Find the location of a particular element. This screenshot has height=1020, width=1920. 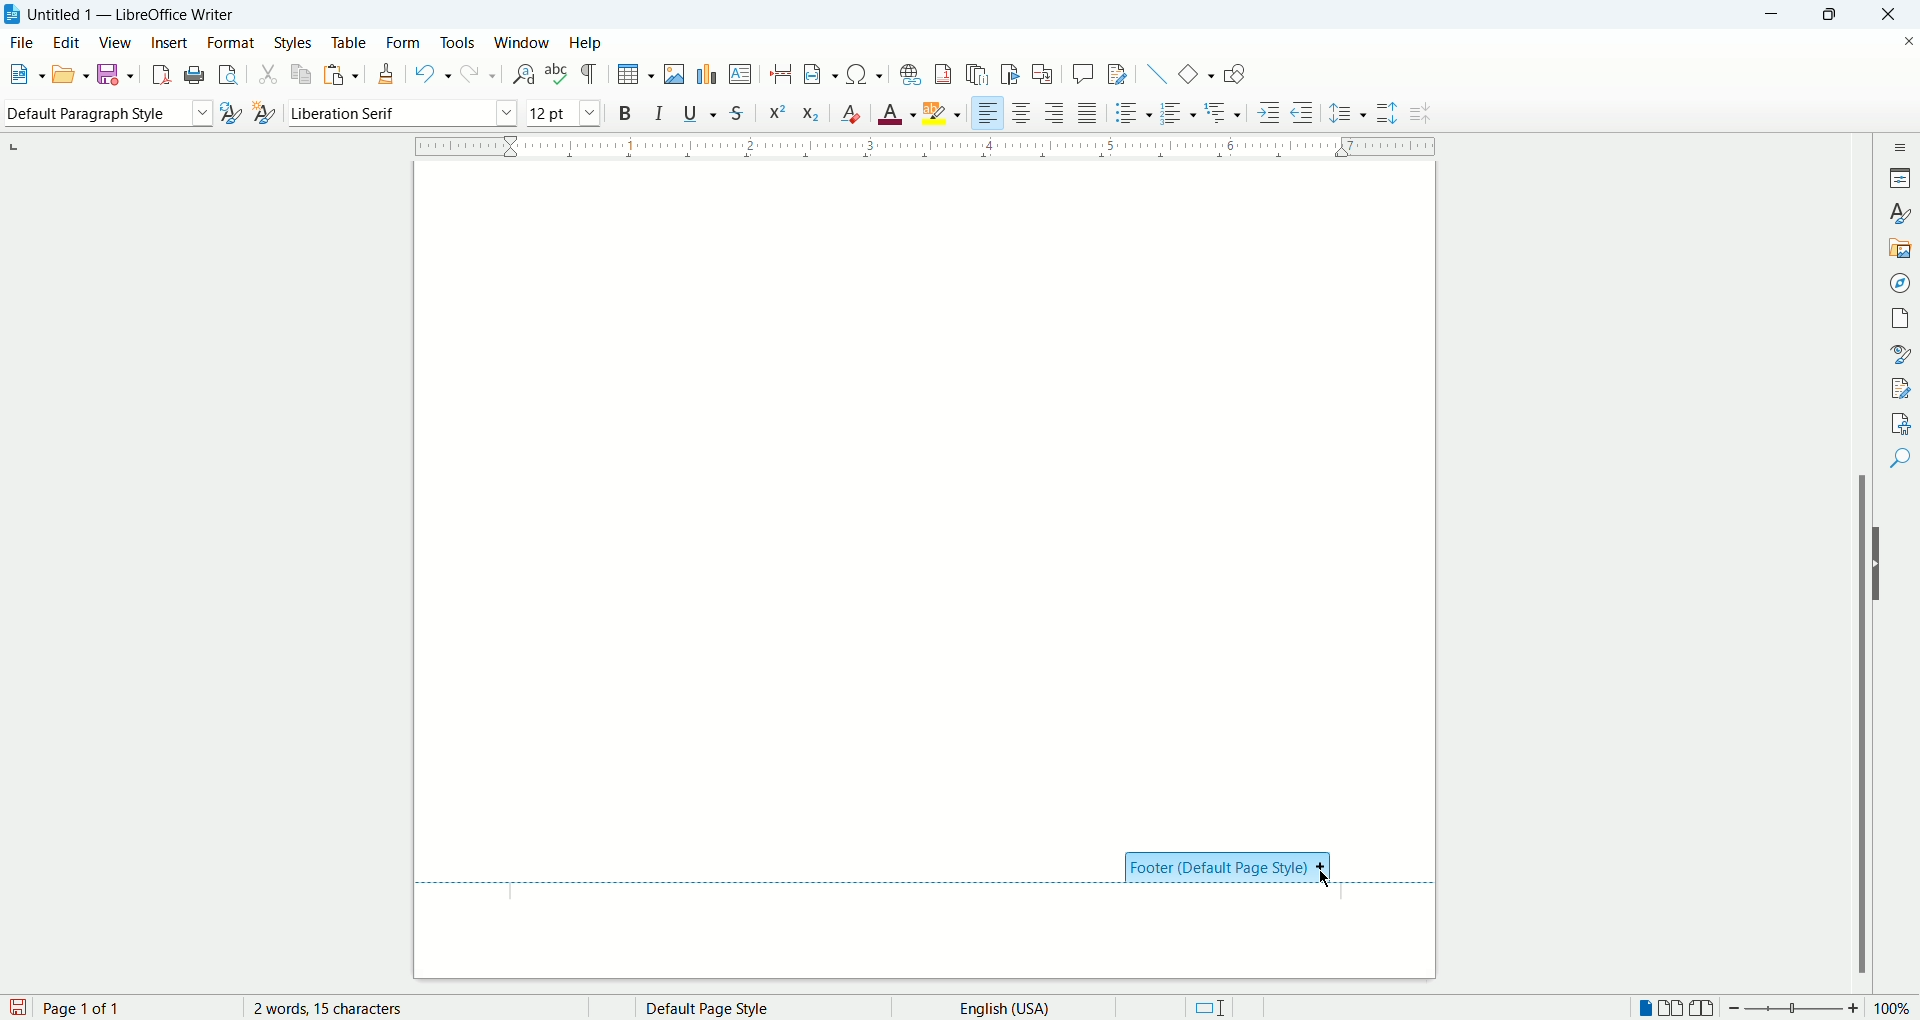

insert image is located at coordinates (678, 74).